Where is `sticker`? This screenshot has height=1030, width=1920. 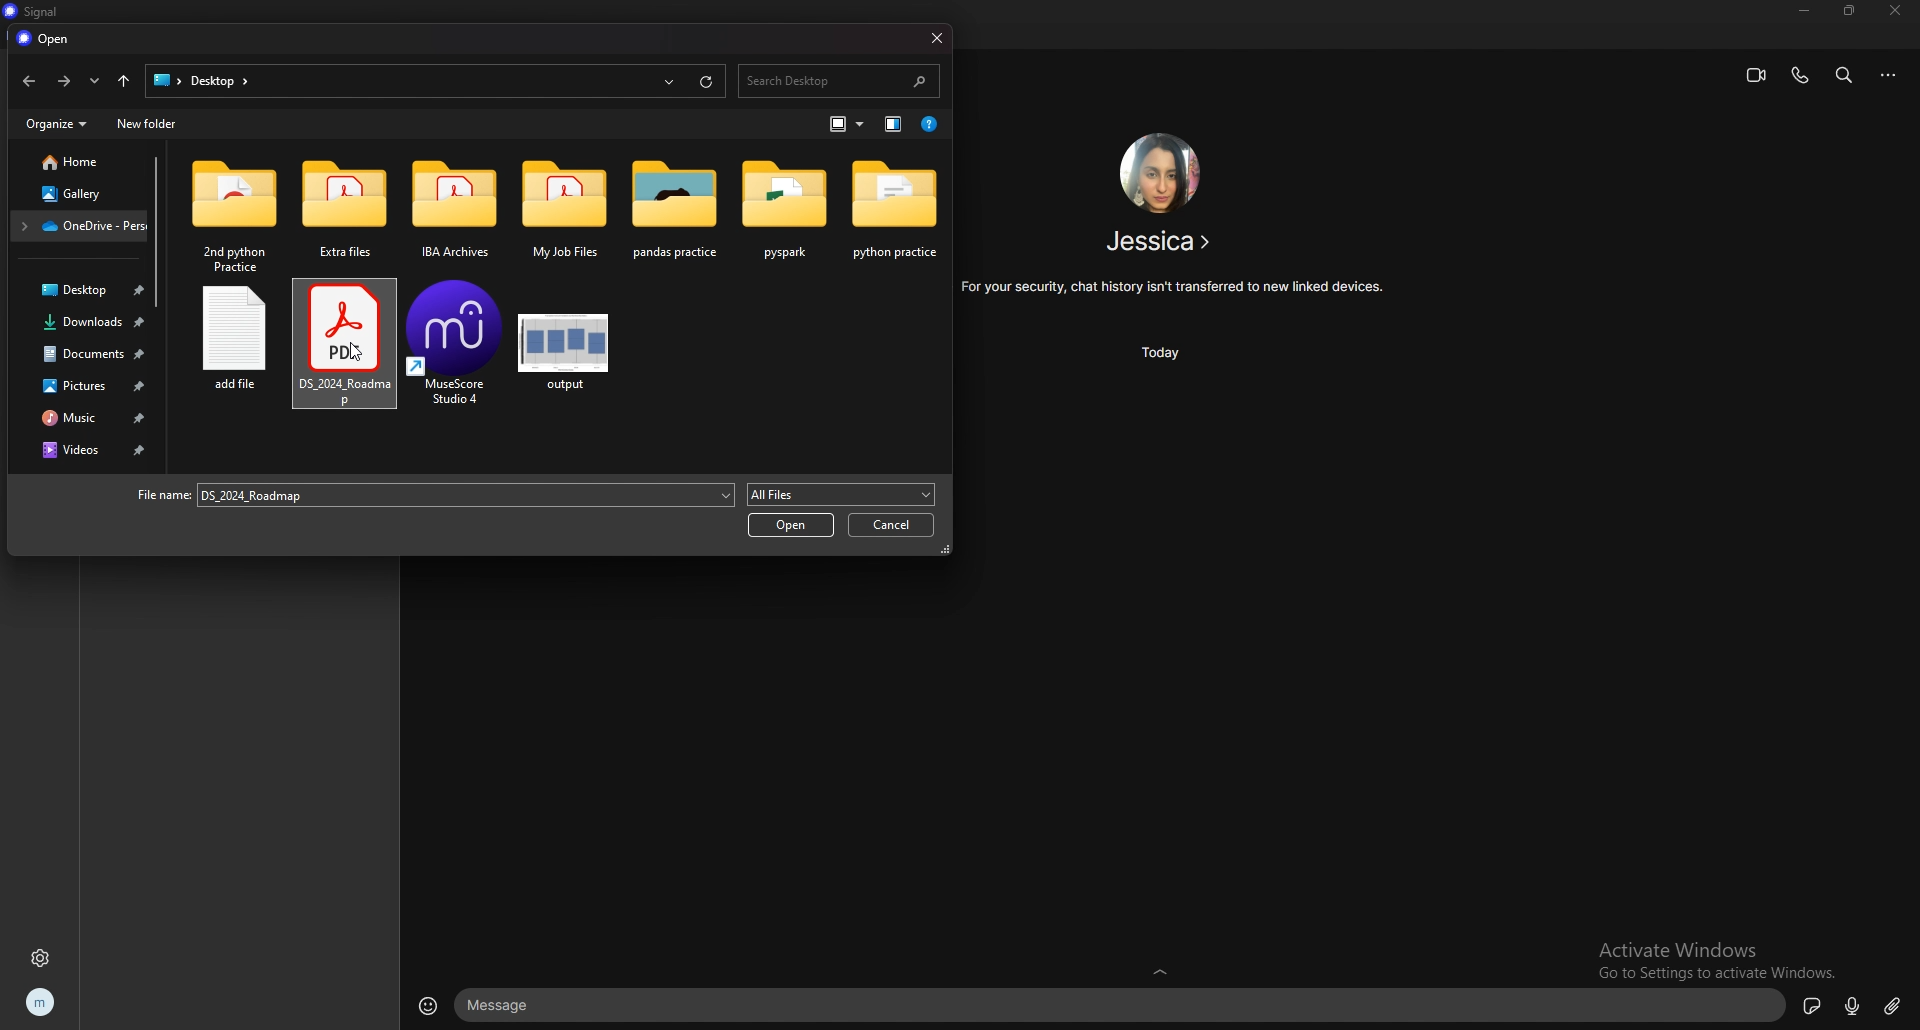 sticker is located at coordinates (1812, 1004).